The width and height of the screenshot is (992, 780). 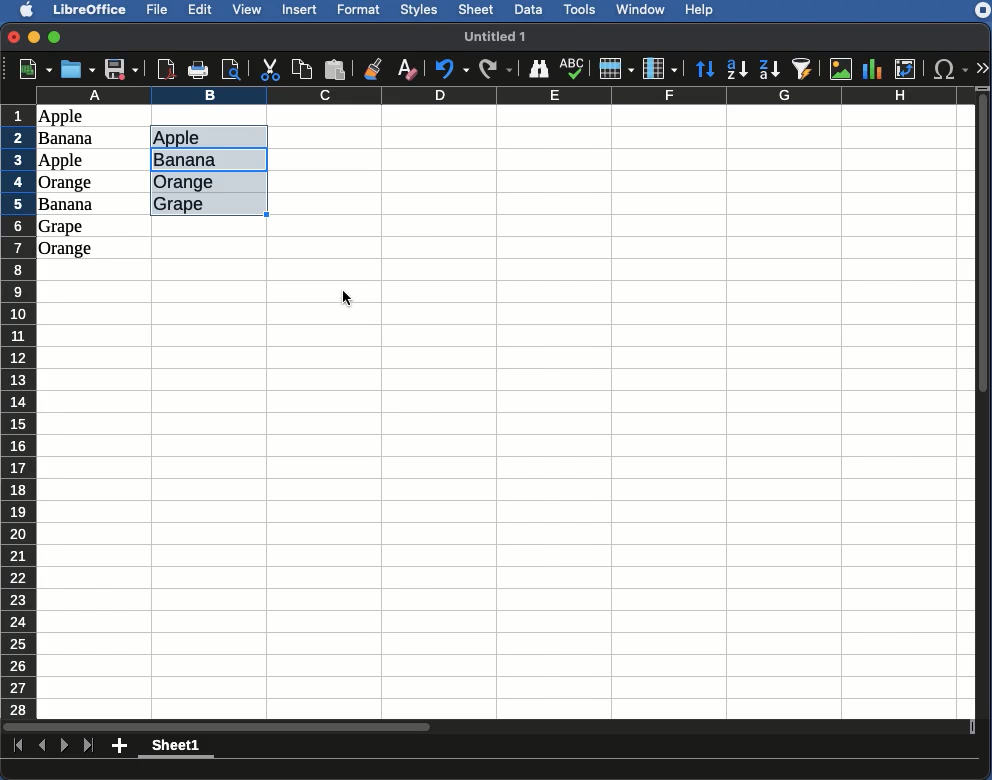 What do you see at coordinates (539, 70) in the screenshot?
I see `Finder` at bounding box center [539, 70].